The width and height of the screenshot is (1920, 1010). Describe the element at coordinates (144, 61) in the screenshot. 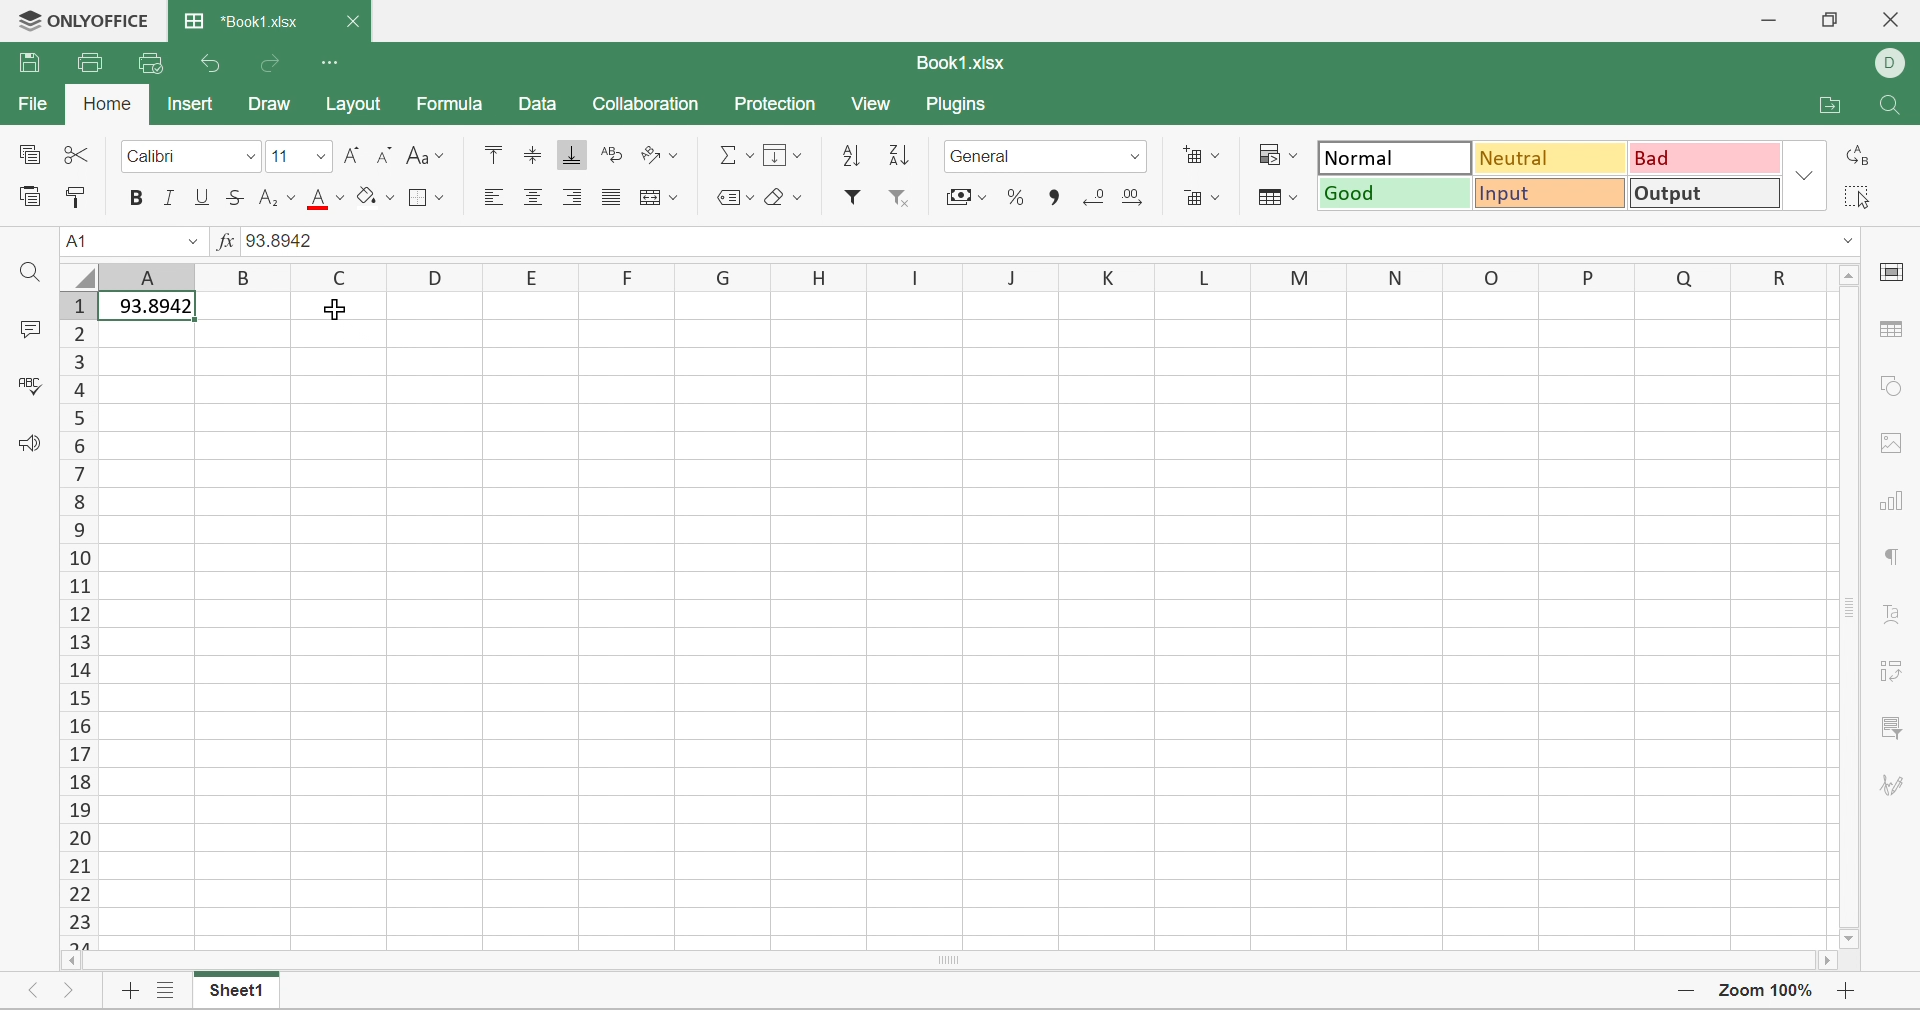

I see `Quick Print` at that location.